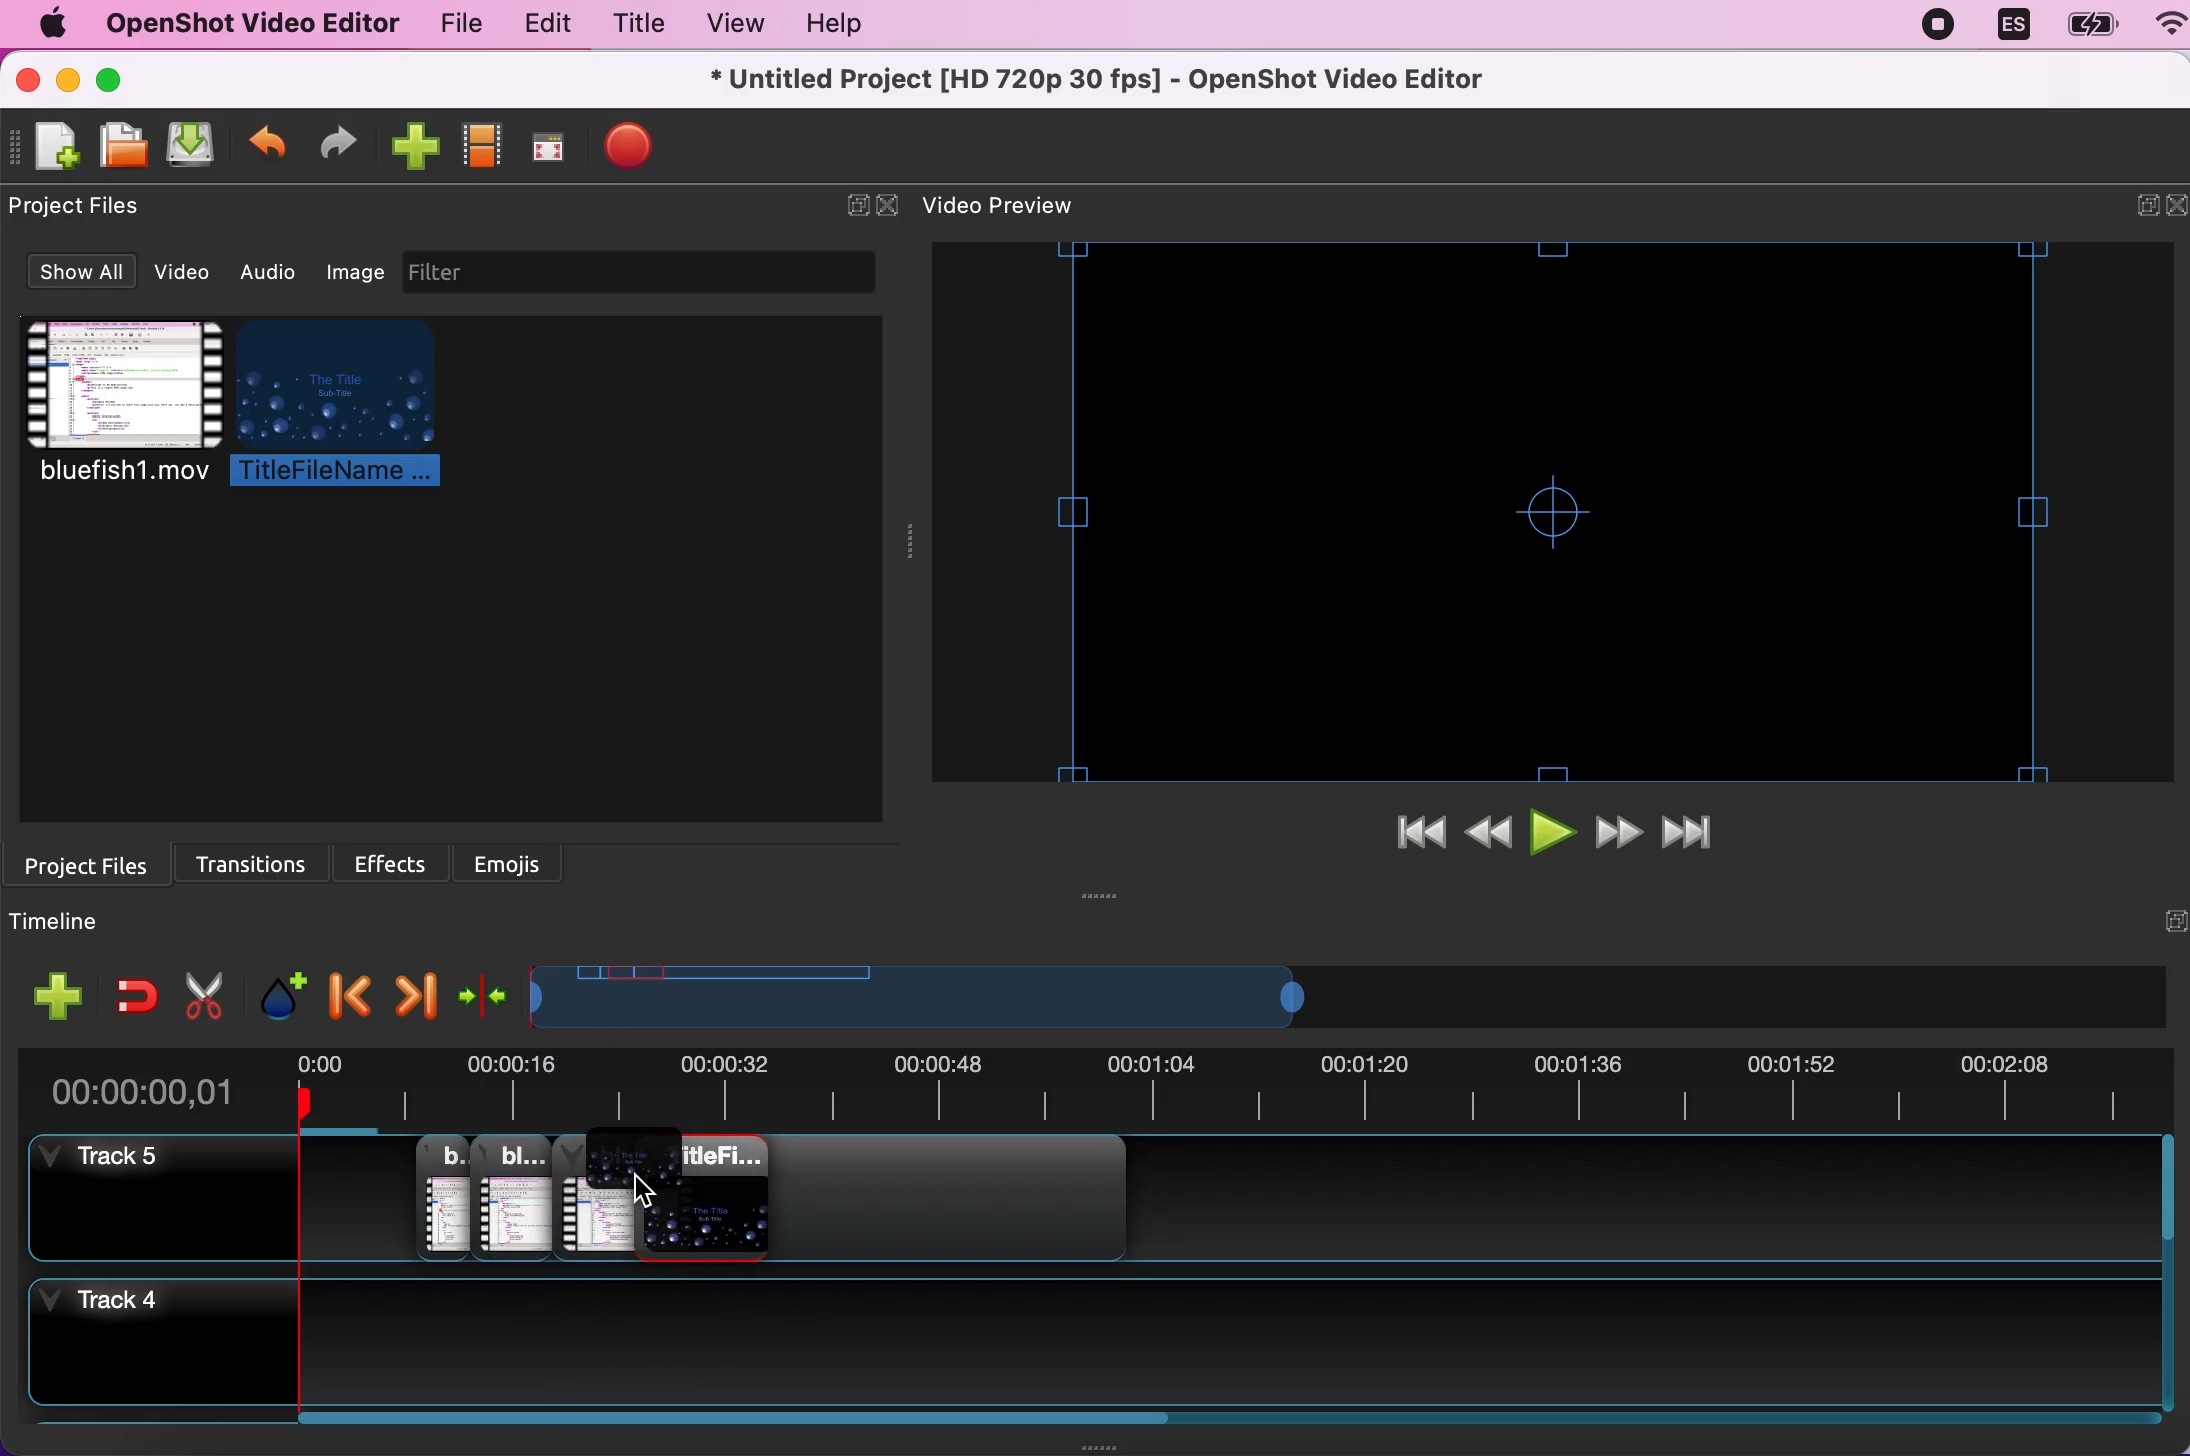 Image resolution: width=2190 pixels, height=1456 pixels. What do you see at coordinates (268, 149) in the screenshot?
I see `undo` at bounding box center [268, 149].